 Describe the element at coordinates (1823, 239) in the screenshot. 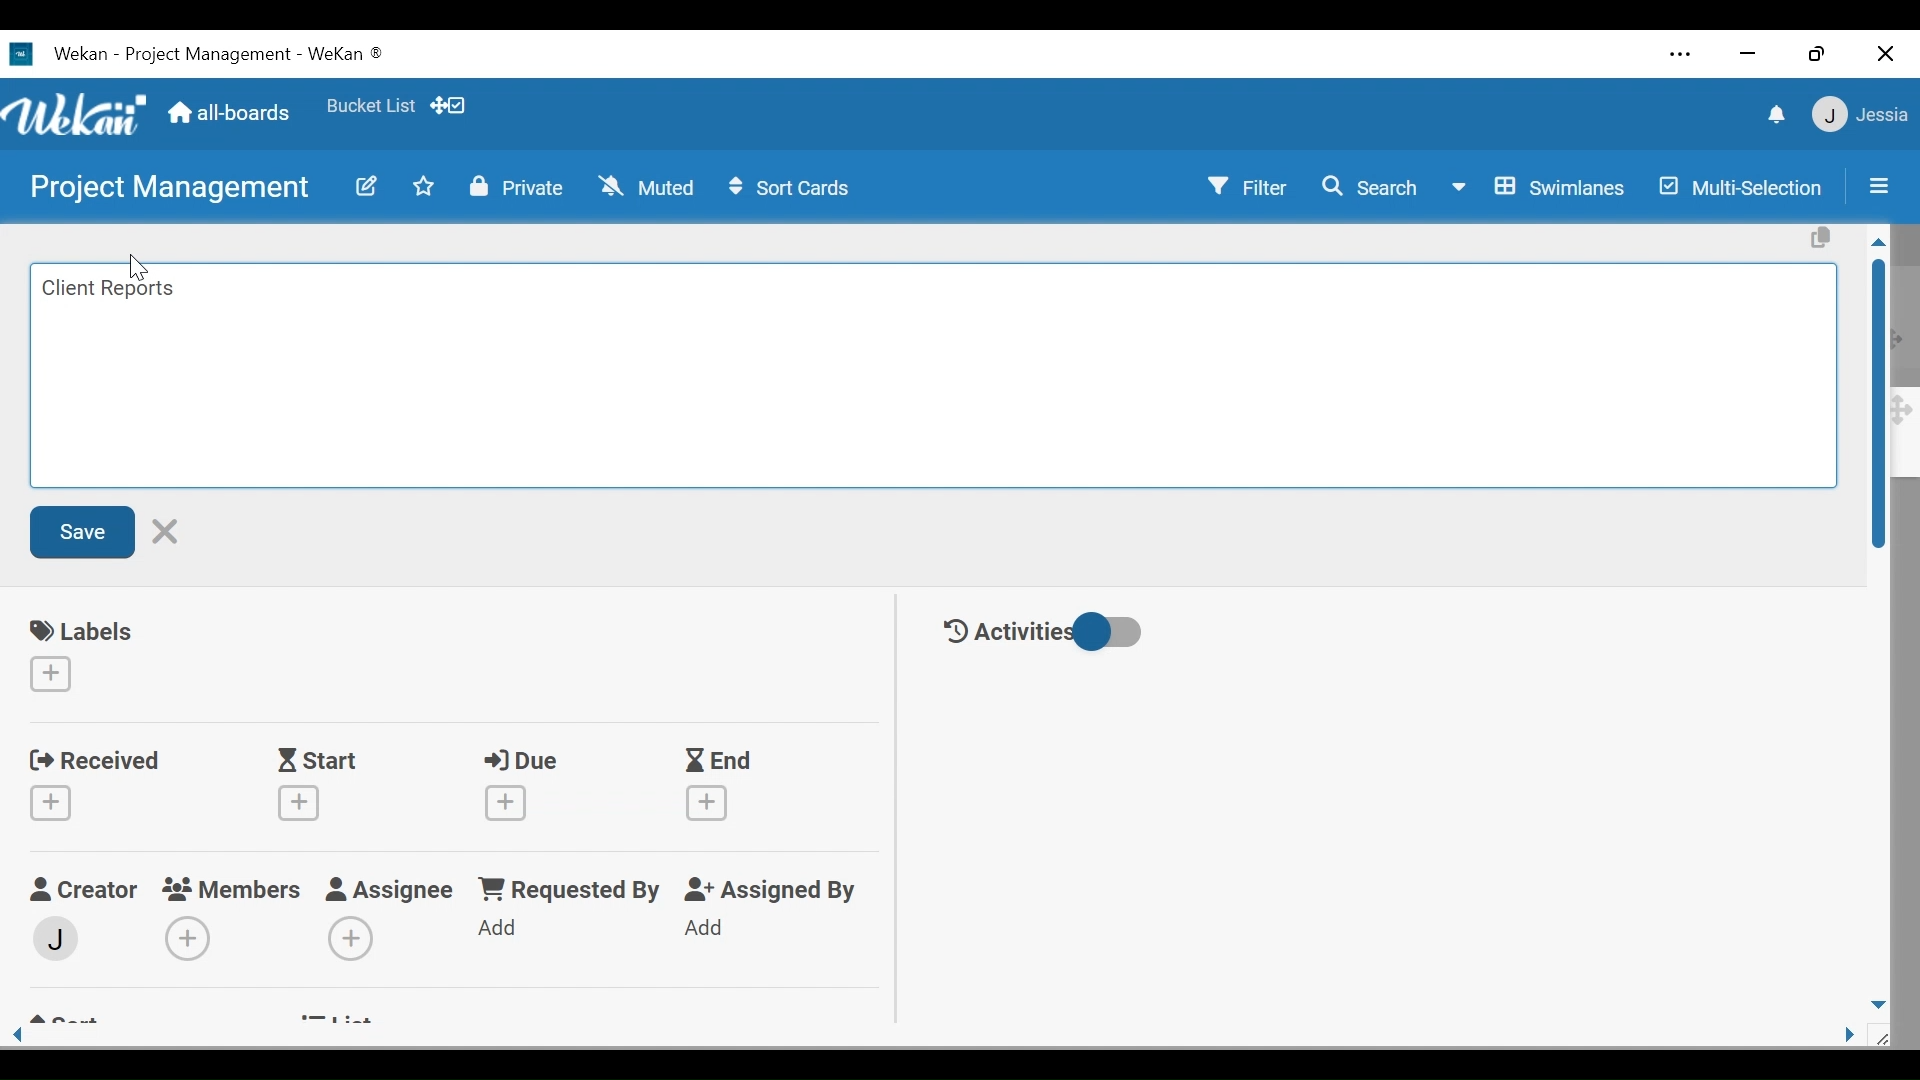

I see `Copy` at that location.